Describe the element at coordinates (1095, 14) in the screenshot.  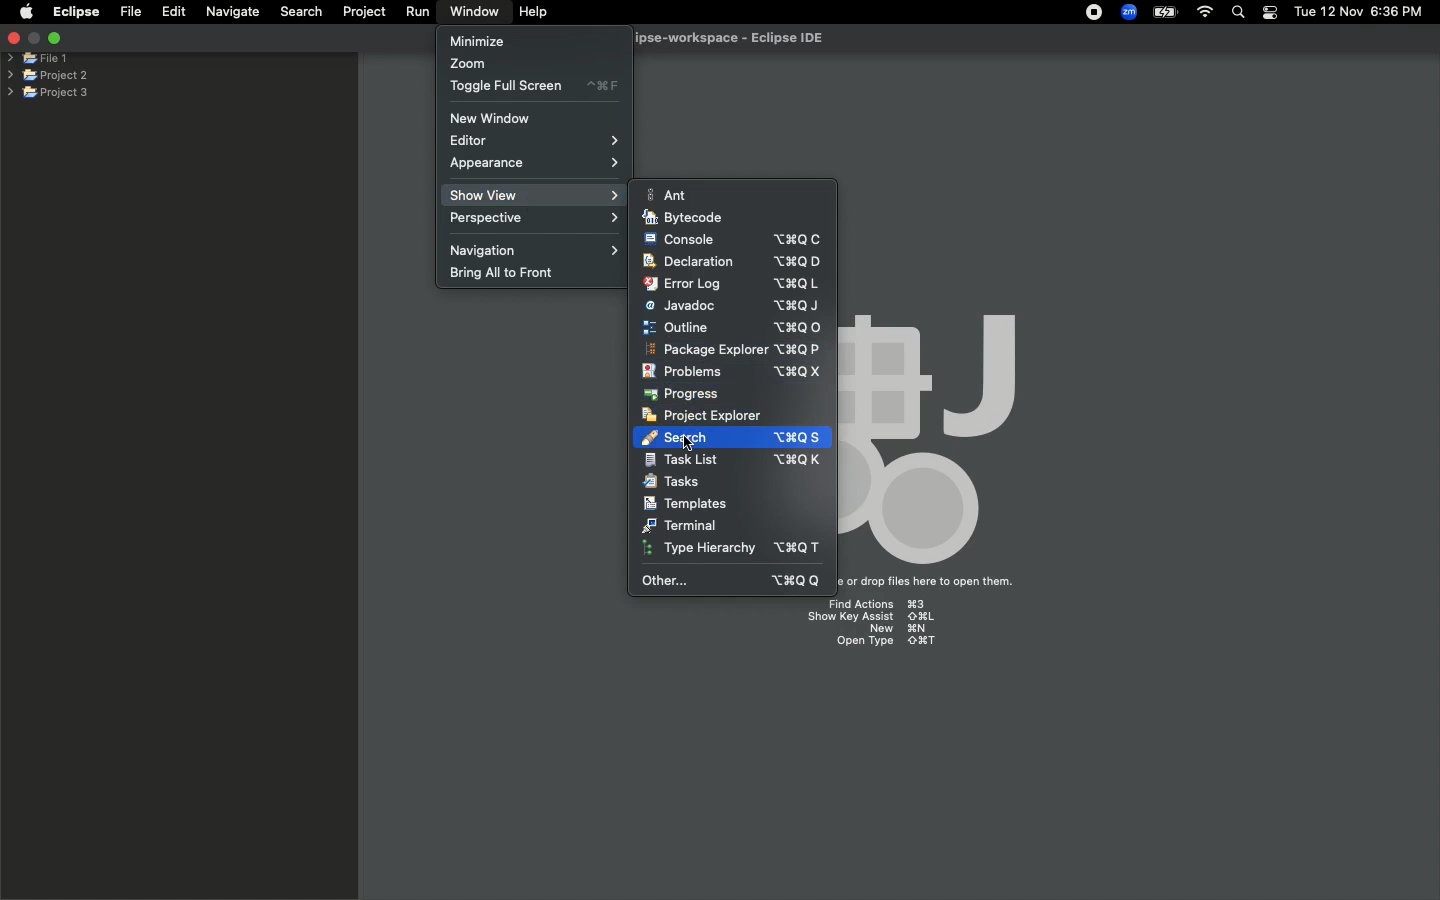
I see `Recording` at that location.